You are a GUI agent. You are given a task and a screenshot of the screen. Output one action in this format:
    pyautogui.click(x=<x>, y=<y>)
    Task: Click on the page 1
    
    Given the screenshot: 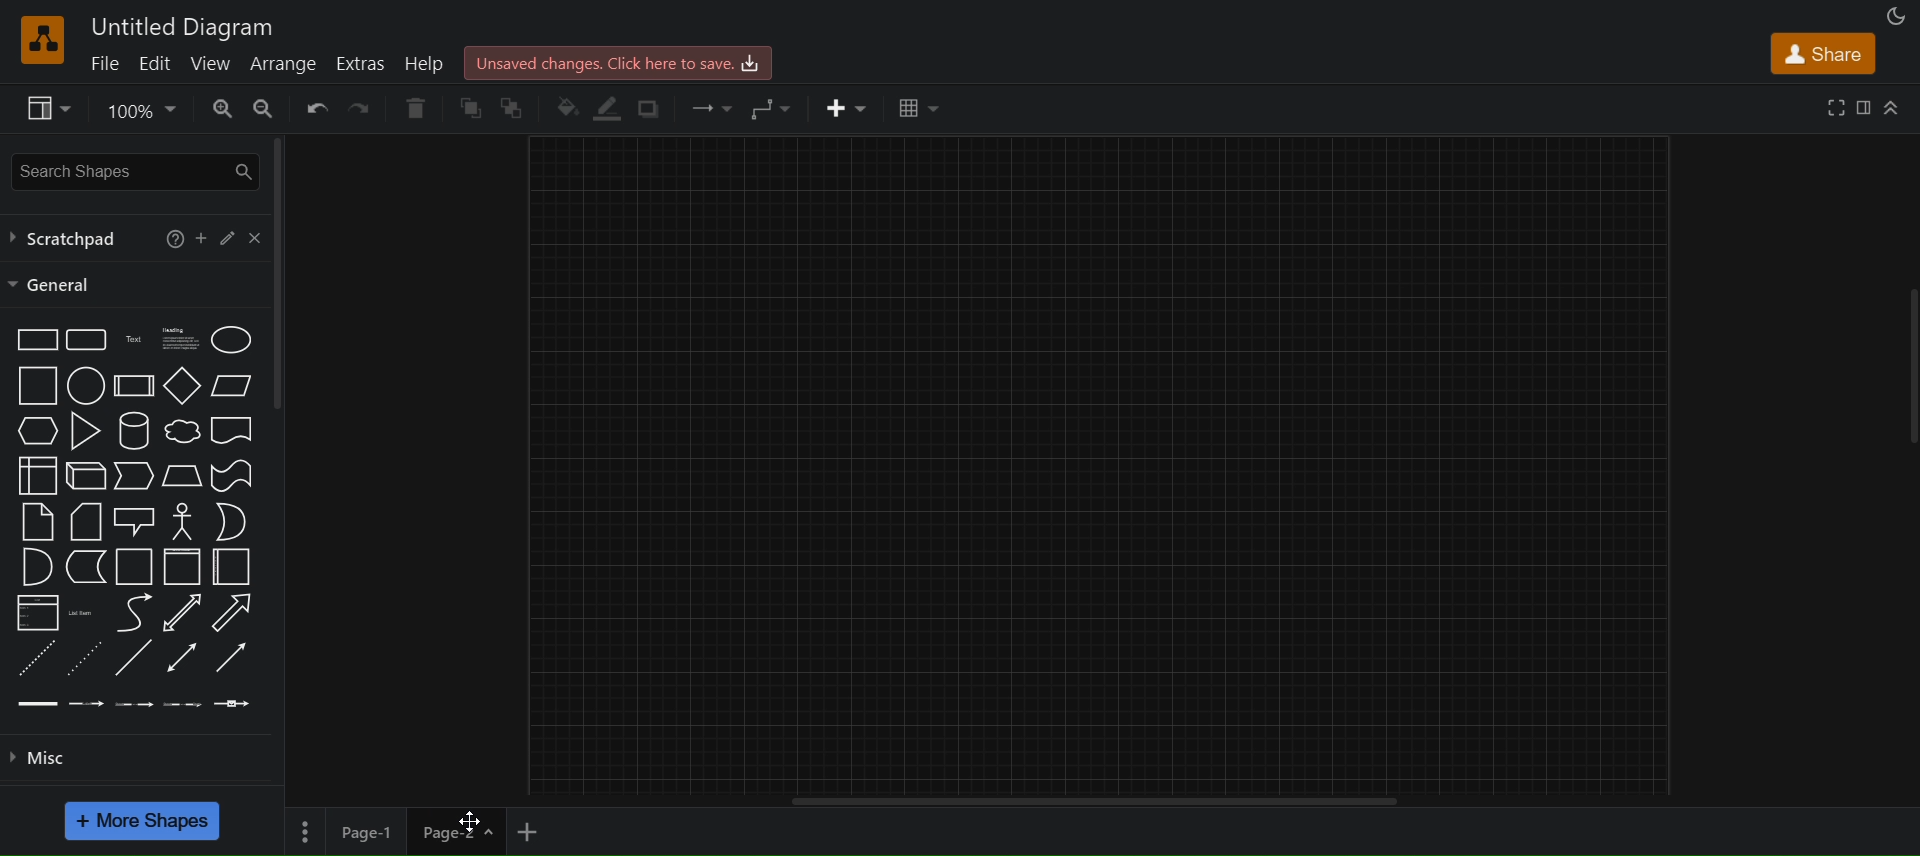 What is the action you would take?
    pyautogui.click(x=368, y=832)
    